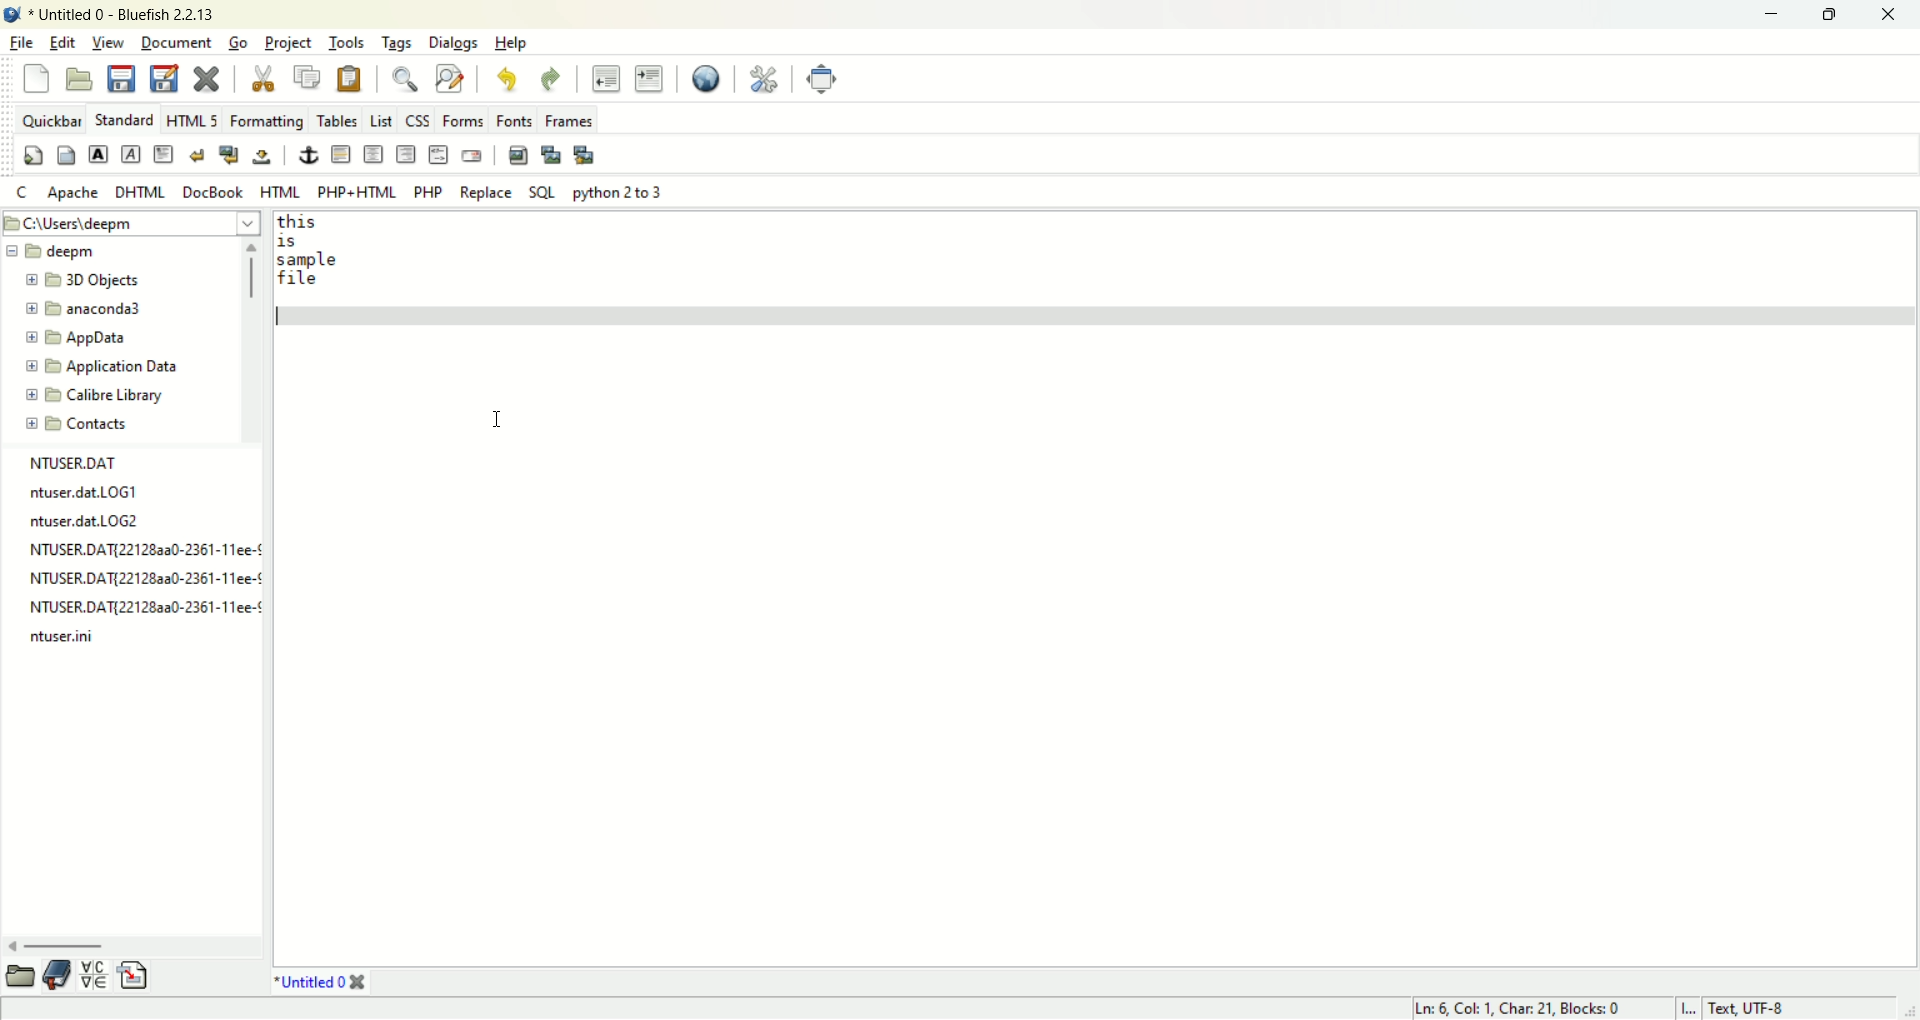  What do you see at coordinates (702, 76) in the screenshot?
I see `preview in browser` at bounding box center [702, 76].